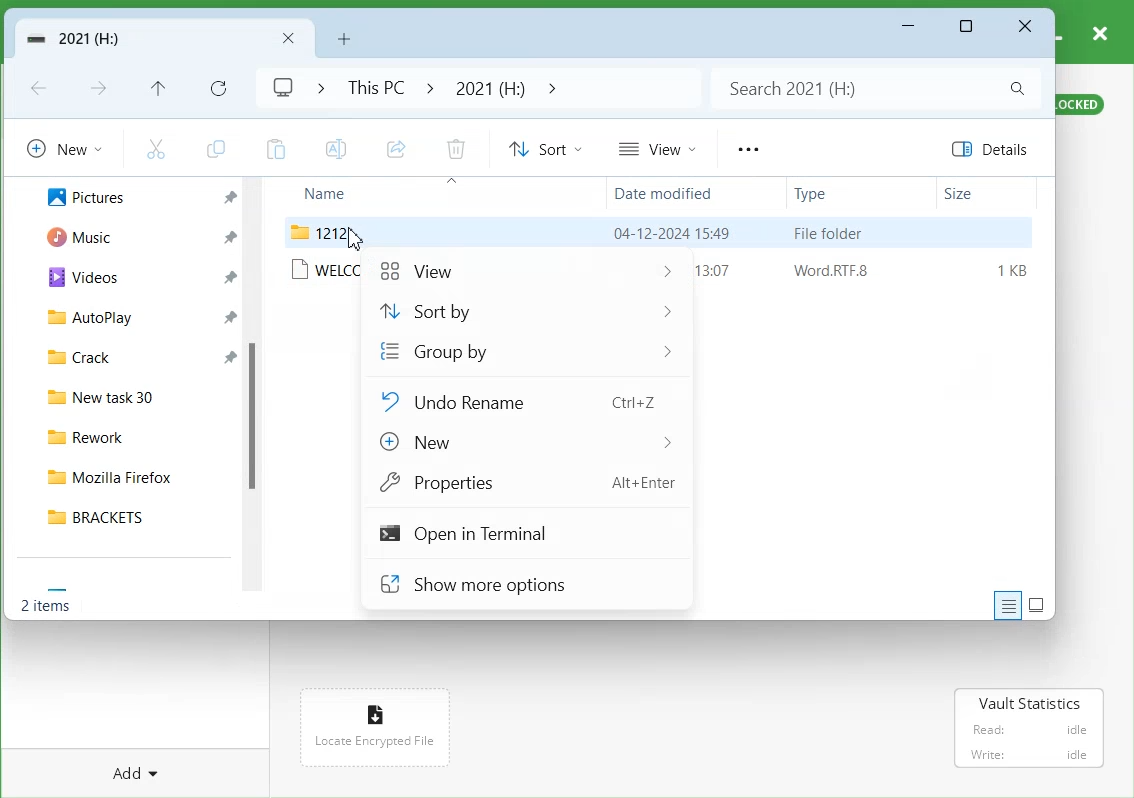 Image resolution: width=1134 pixels, height=798 pixels. Describe the element at coordinates (985, 194) in the screenshot. I see `Size` at that location.